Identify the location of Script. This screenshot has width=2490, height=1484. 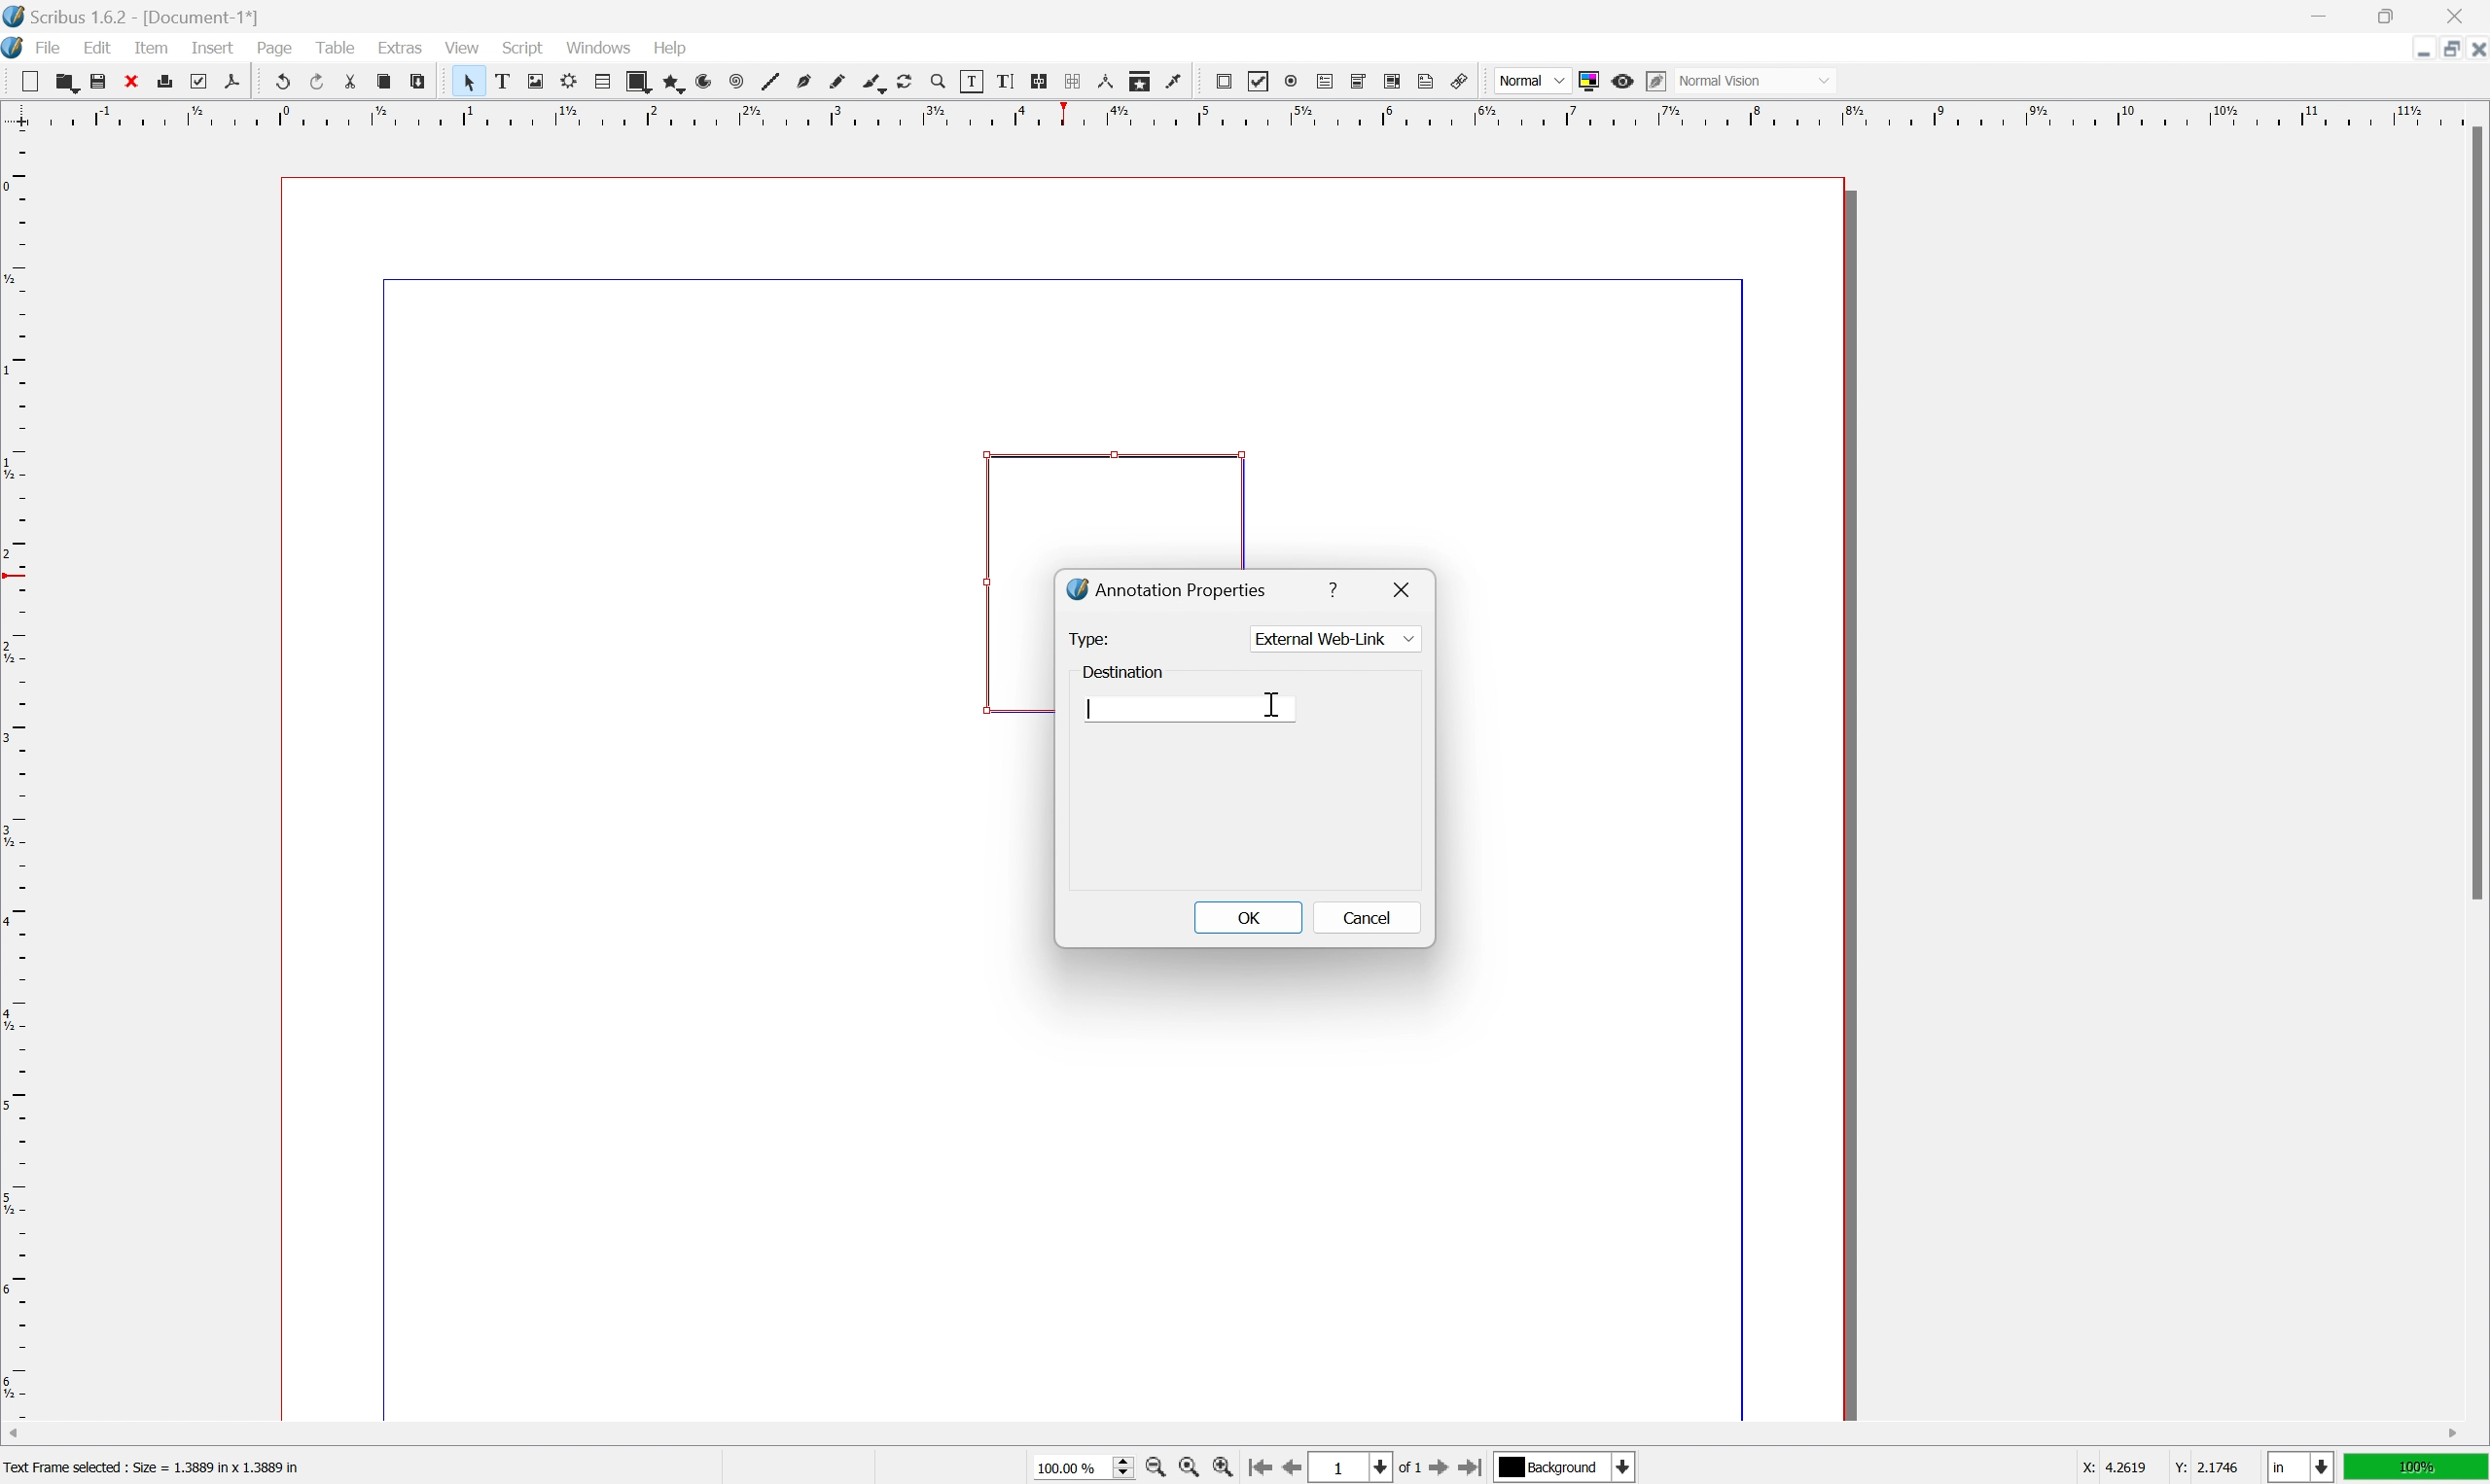
(524, 46).